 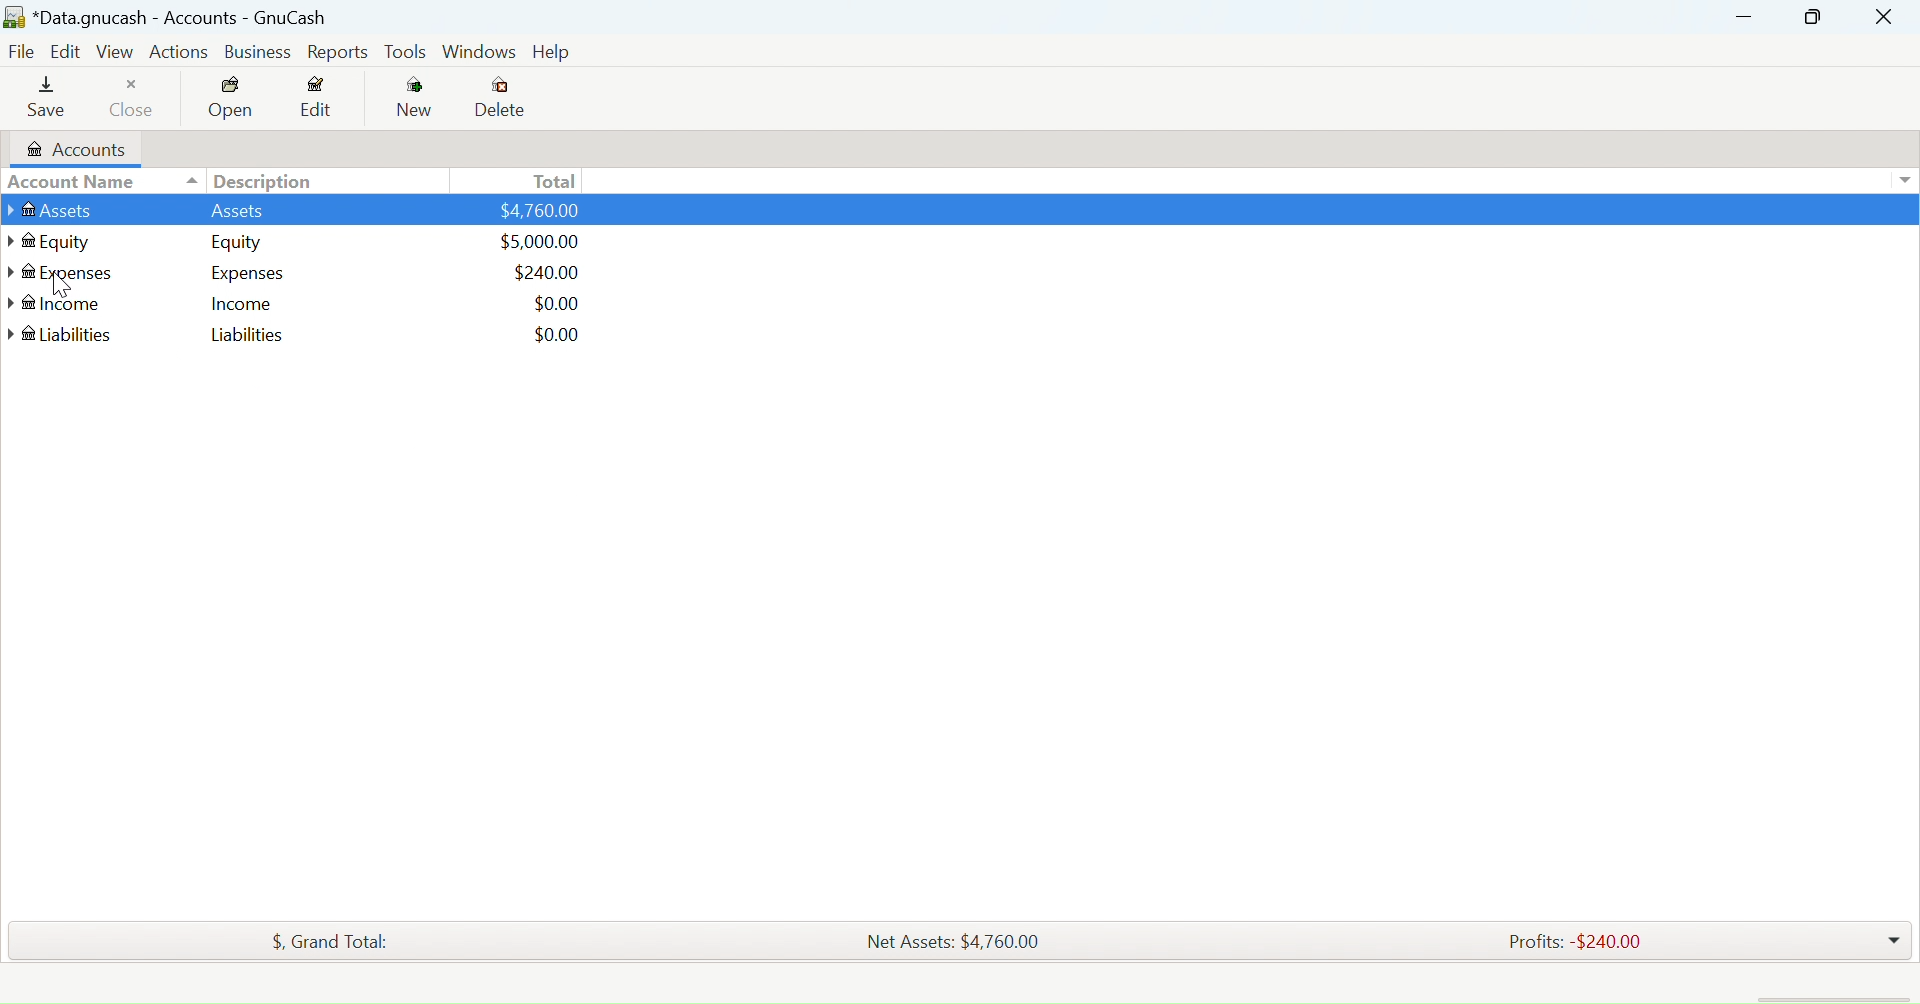 I want to click on Delete, so click(x=502, y=99).